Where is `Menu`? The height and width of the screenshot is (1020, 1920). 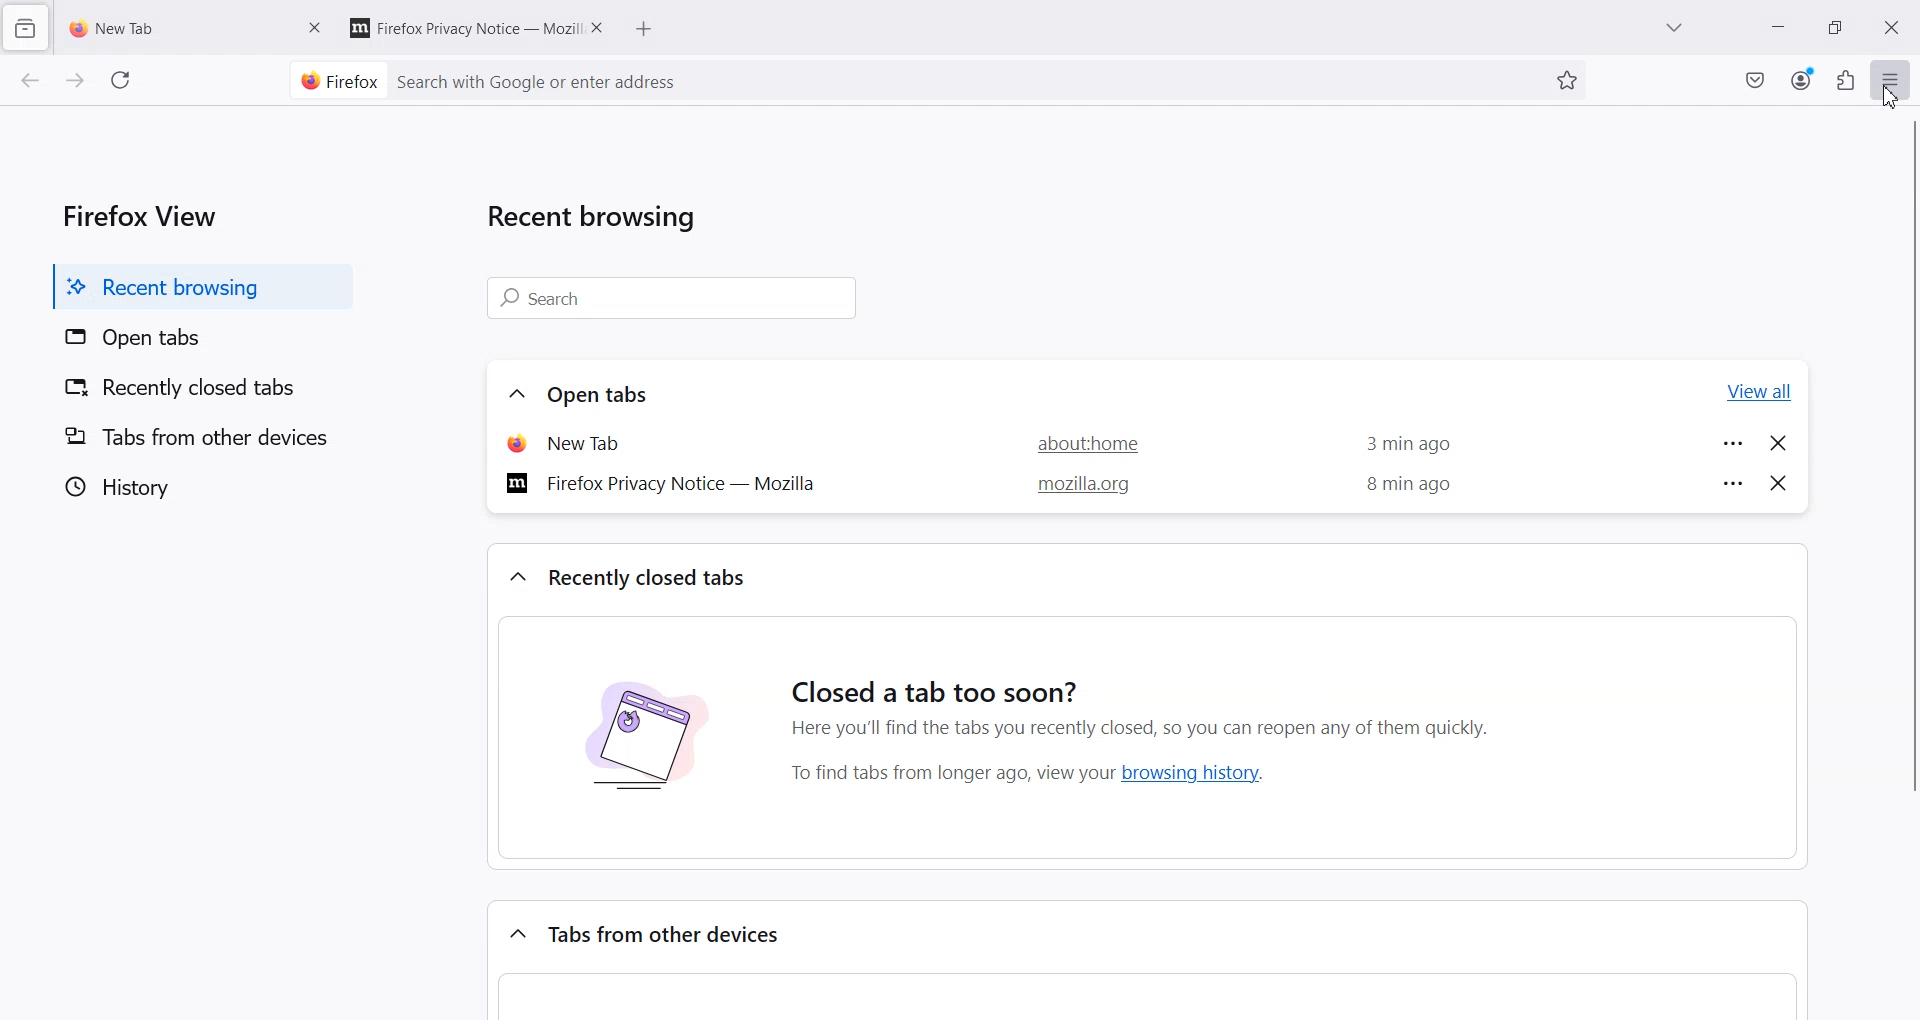
Menu is located at coordinates (1891, 79).